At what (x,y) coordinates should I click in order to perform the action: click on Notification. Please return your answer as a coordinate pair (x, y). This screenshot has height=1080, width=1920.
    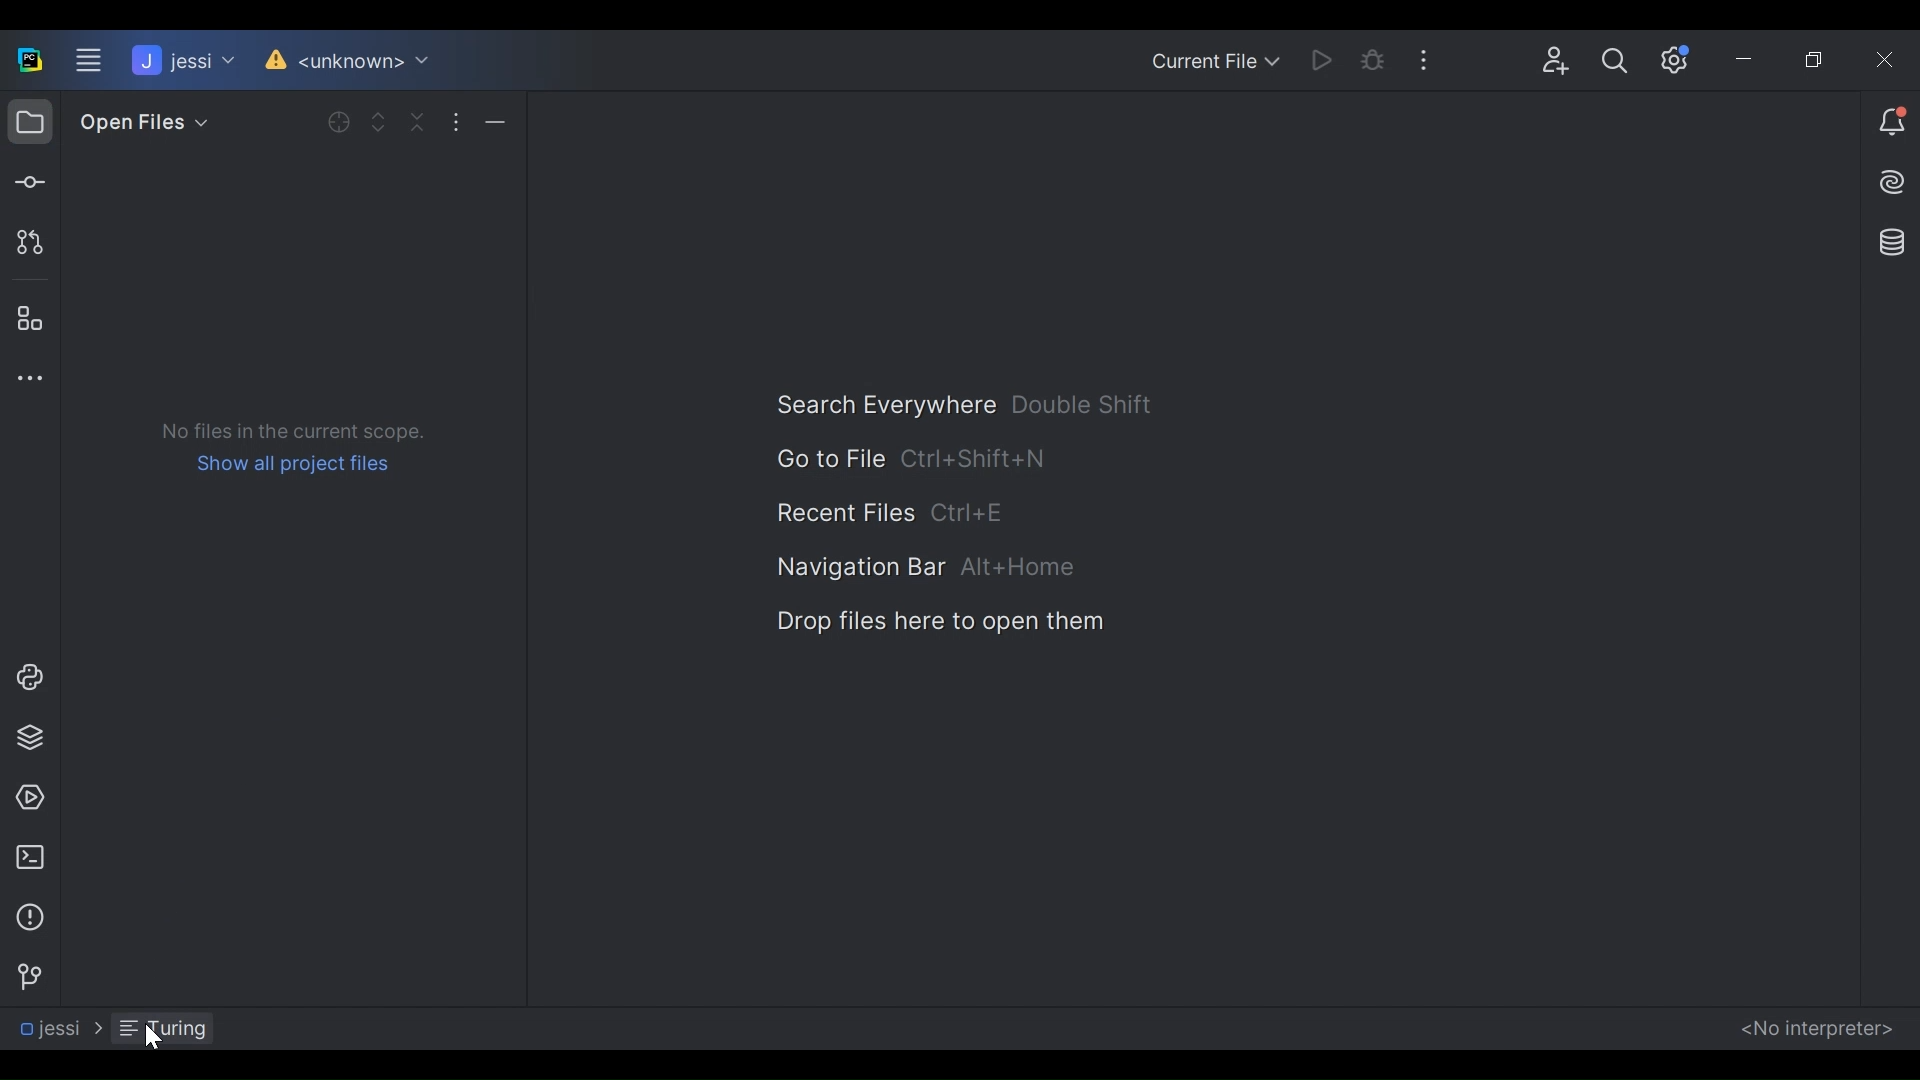
    Looking at the image, I should click on (1894, 123).